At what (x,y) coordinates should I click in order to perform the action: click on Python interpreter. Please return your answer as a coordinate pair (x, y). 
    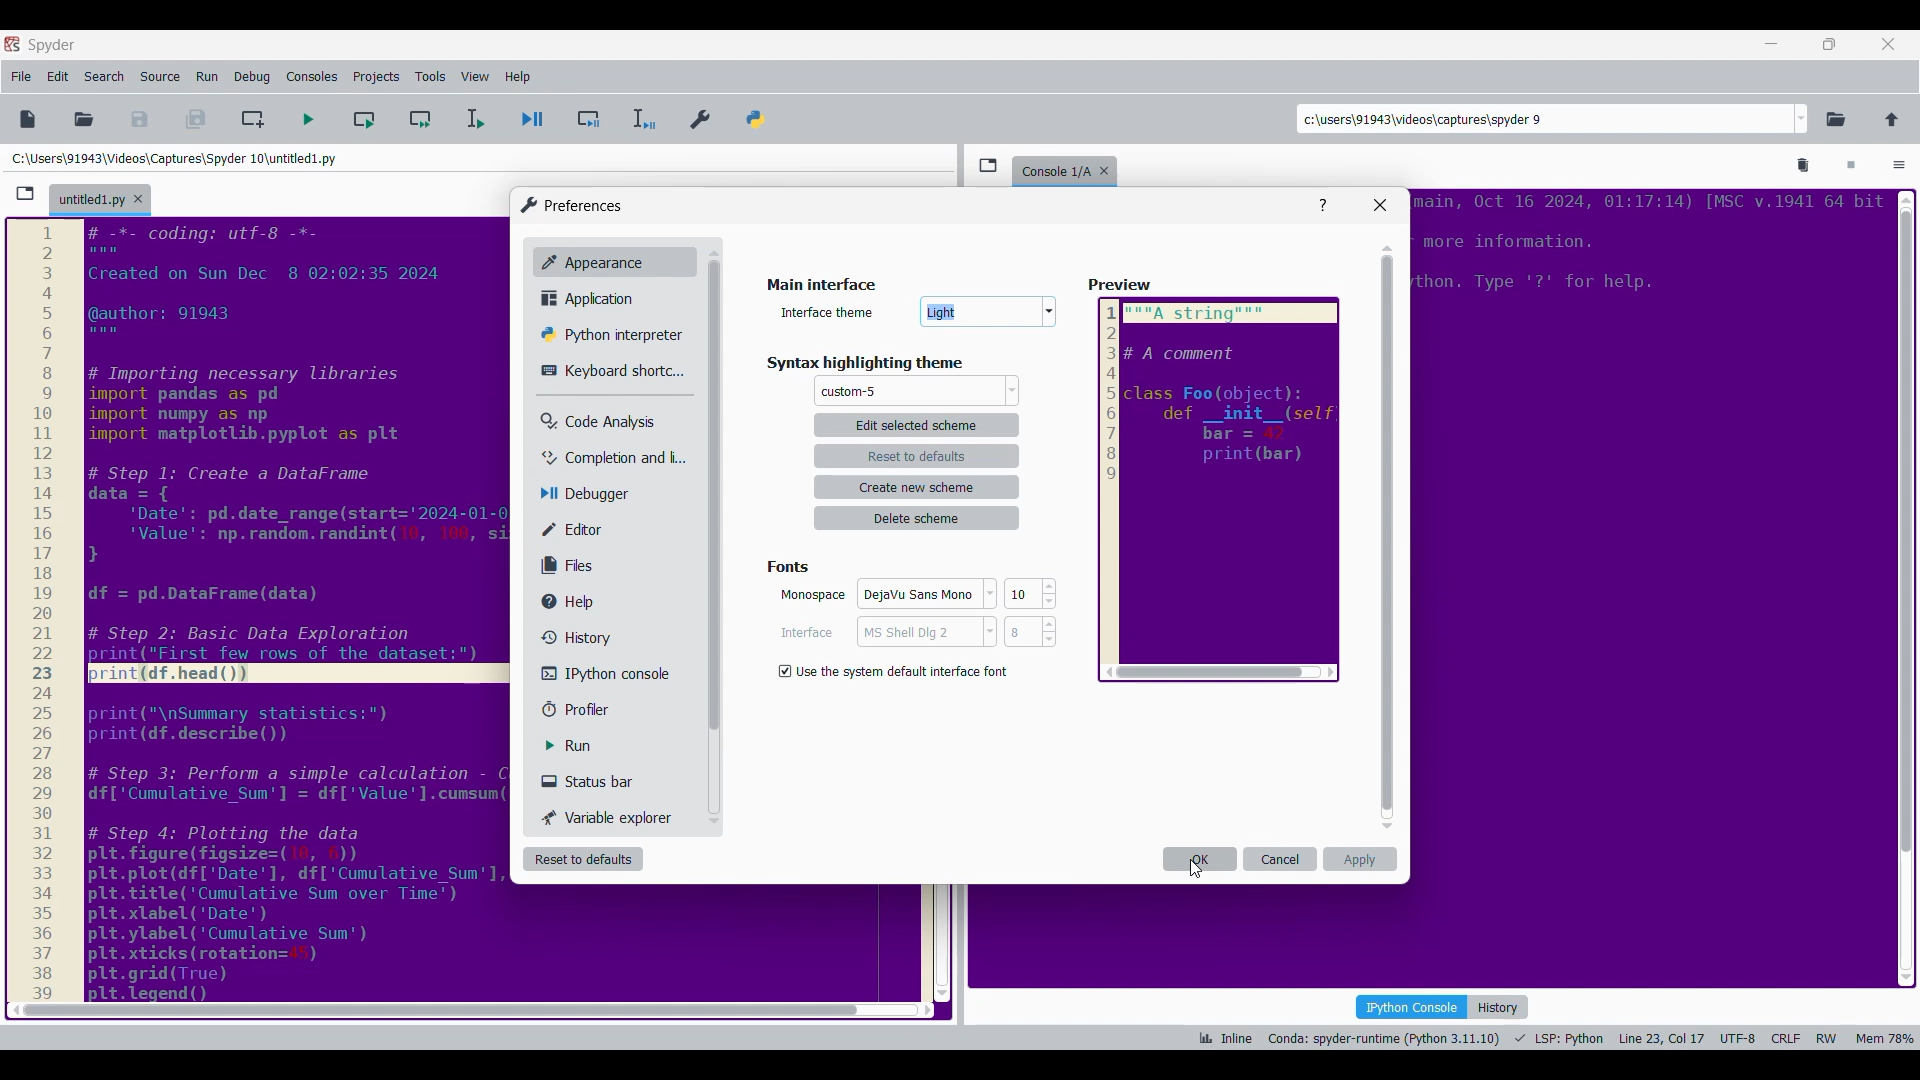
    Looking at the image, I should click on (606, 334).